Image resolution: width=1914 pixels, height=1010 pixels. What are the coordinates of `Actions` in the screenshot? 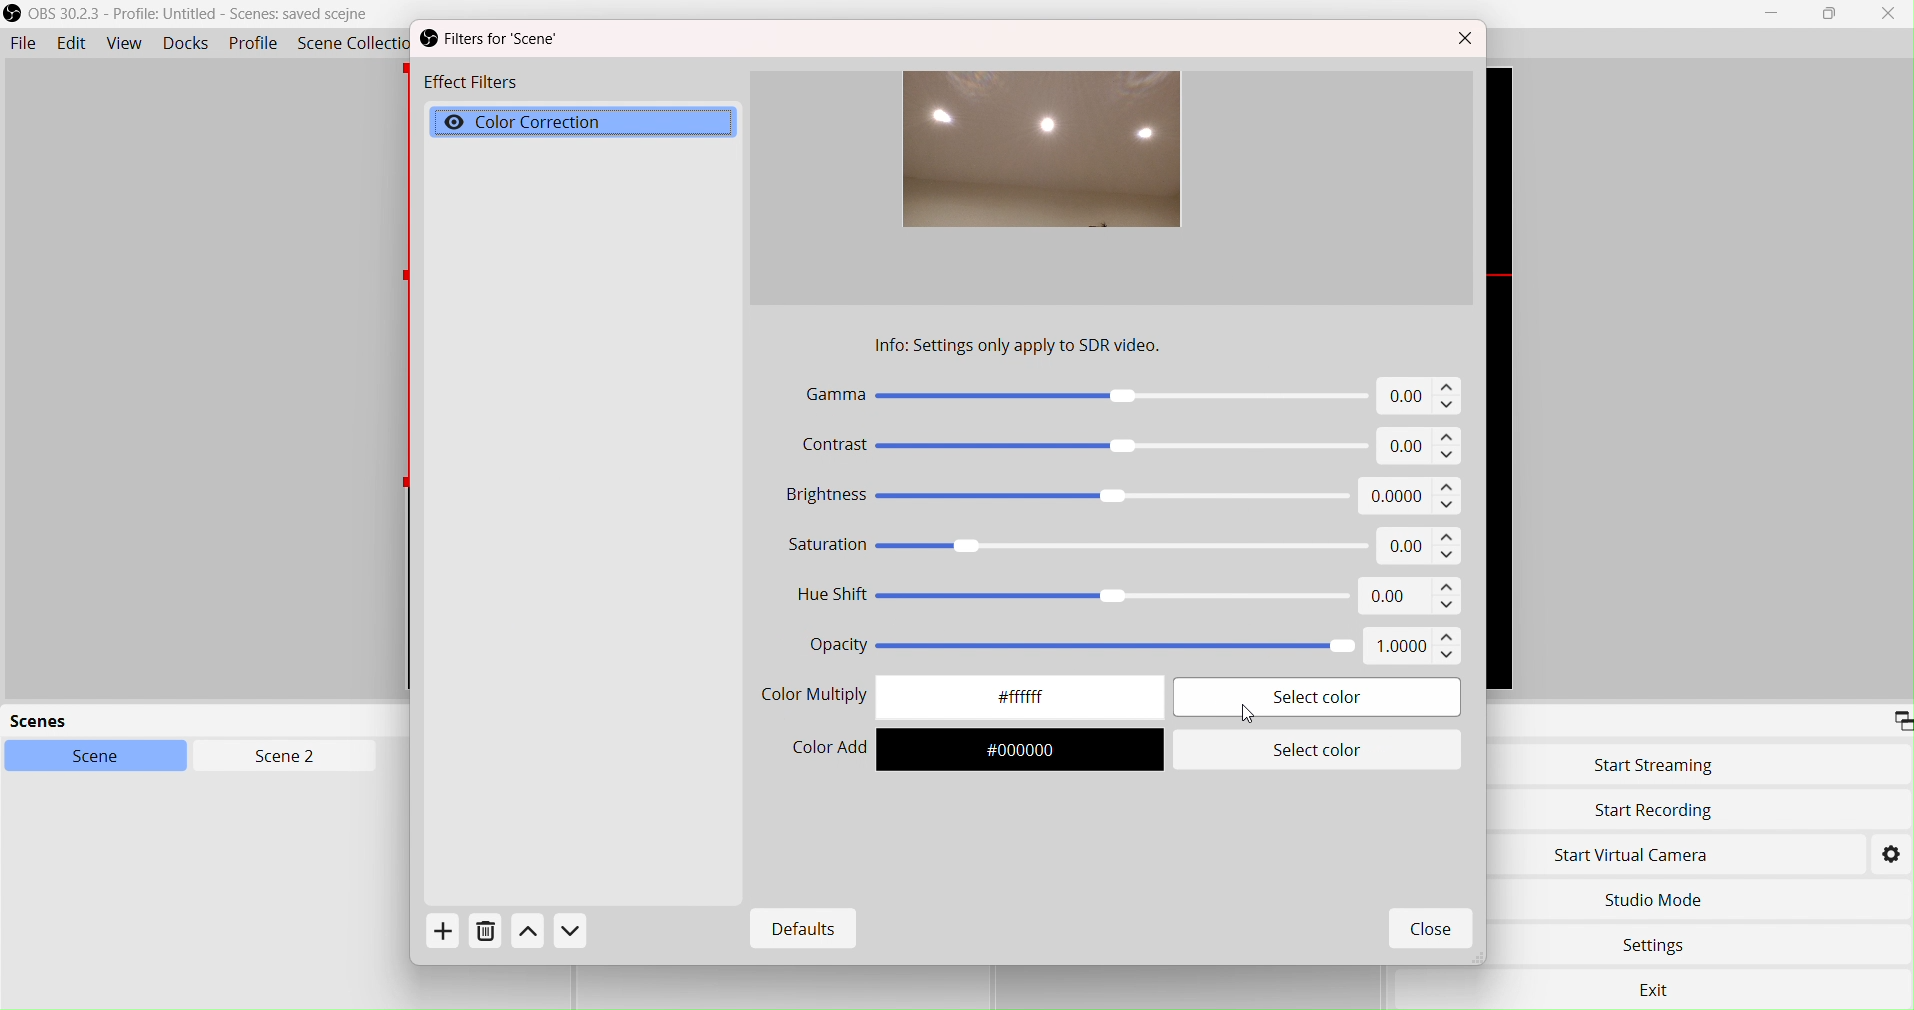 It's located at (550, 933).